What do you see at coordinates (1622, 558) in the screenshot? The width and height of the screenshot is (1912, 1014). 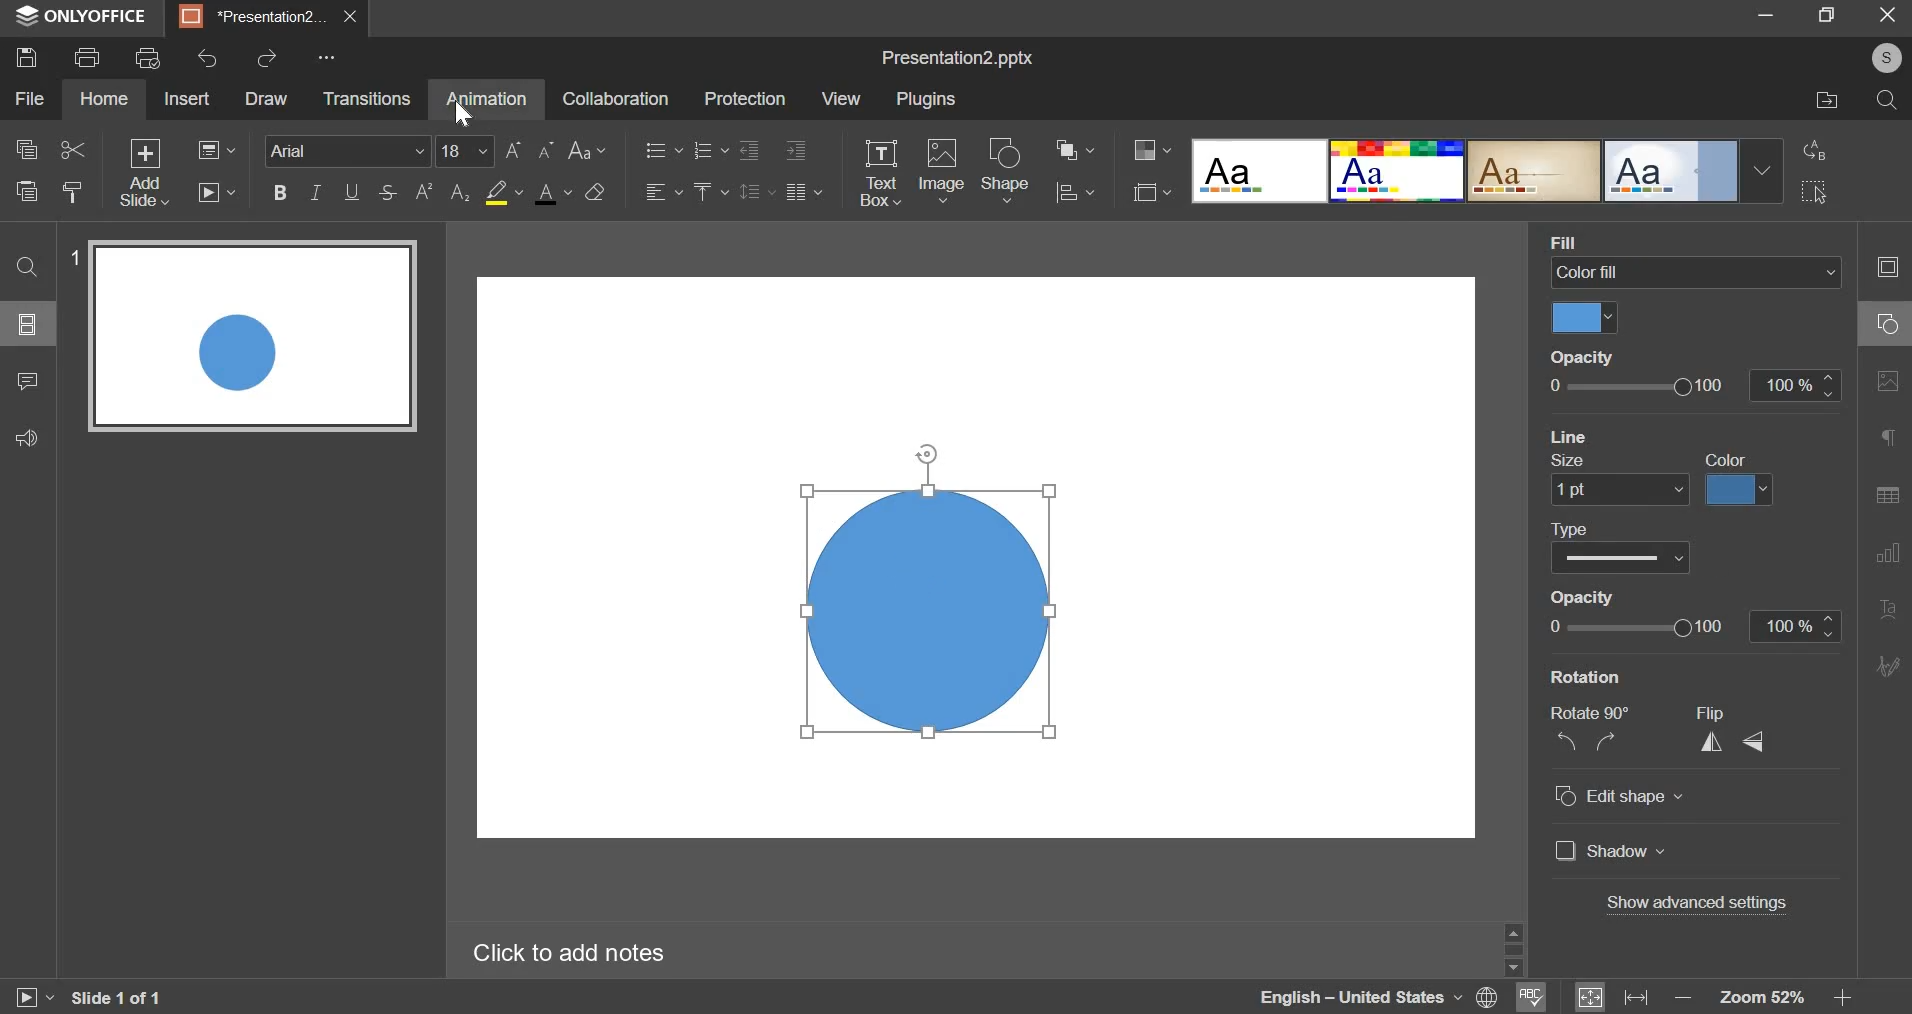 I see `line type` at bounding box center [1622, 558].